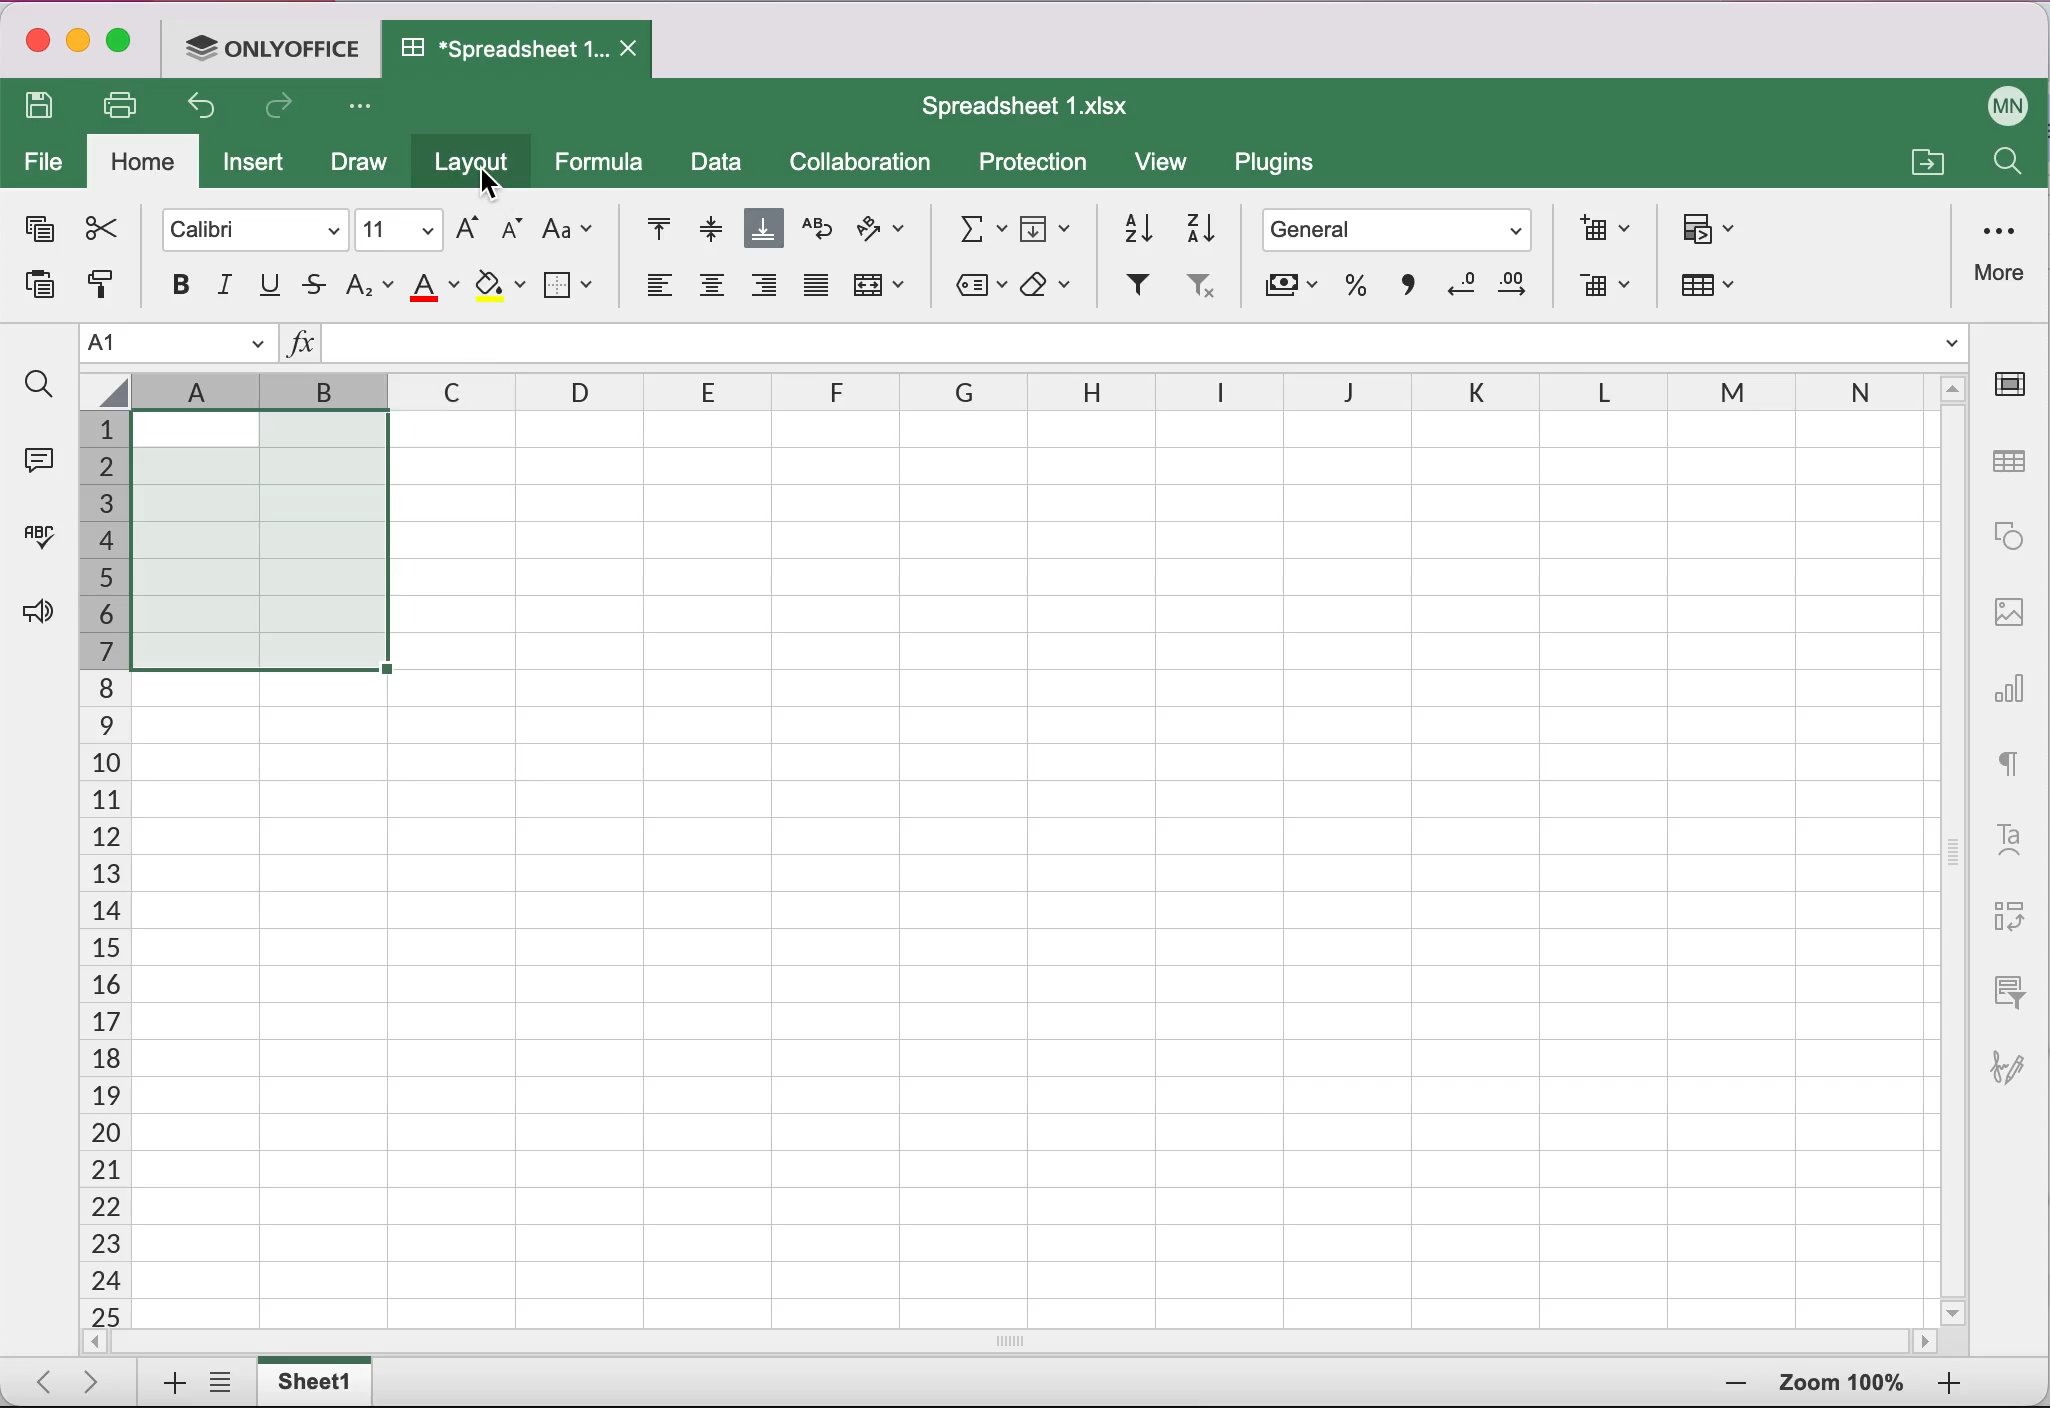 This screenshot has width=2050, height=1408. I want to click on copy style, so click(99, 291).